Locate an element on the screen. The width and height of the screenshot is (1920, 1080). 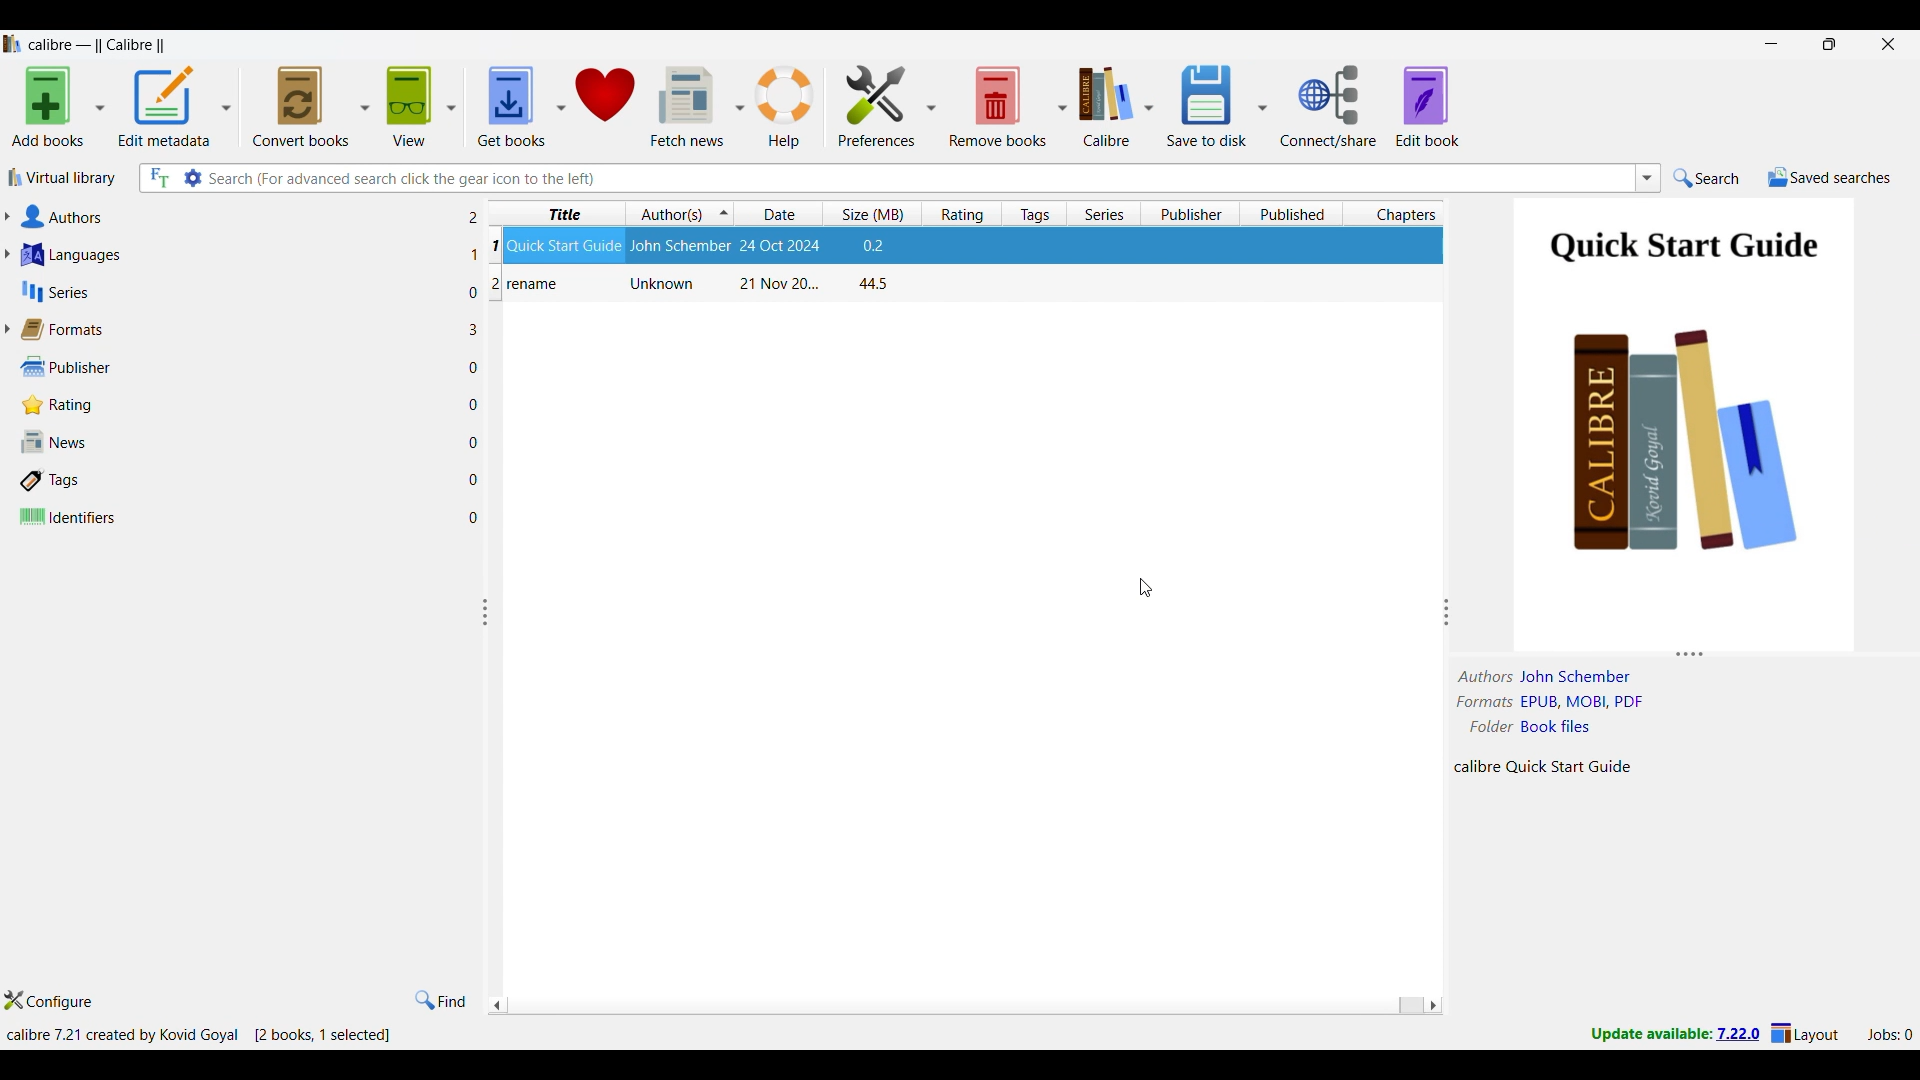
Saved searches is located at coordinates (1829, 177).